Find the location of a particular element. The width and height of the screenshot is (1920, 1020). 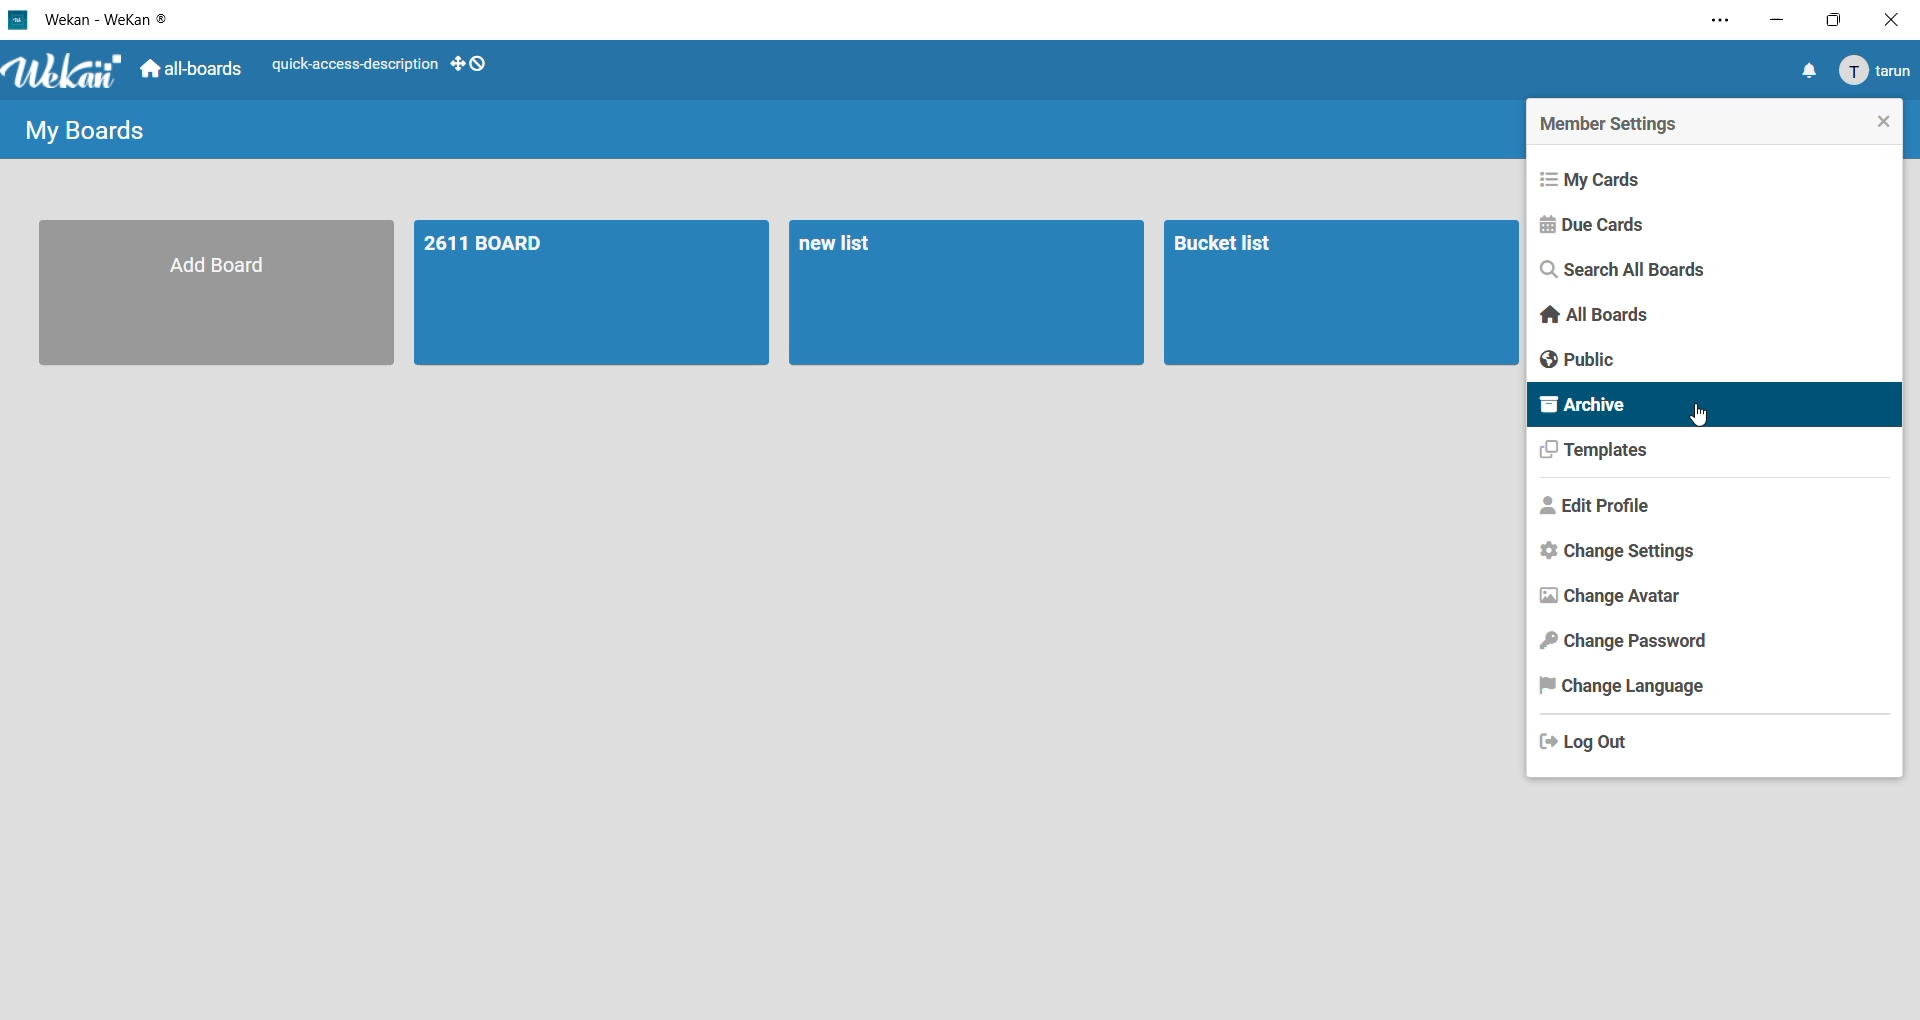

my cards is located at coordinates (1601, 176).